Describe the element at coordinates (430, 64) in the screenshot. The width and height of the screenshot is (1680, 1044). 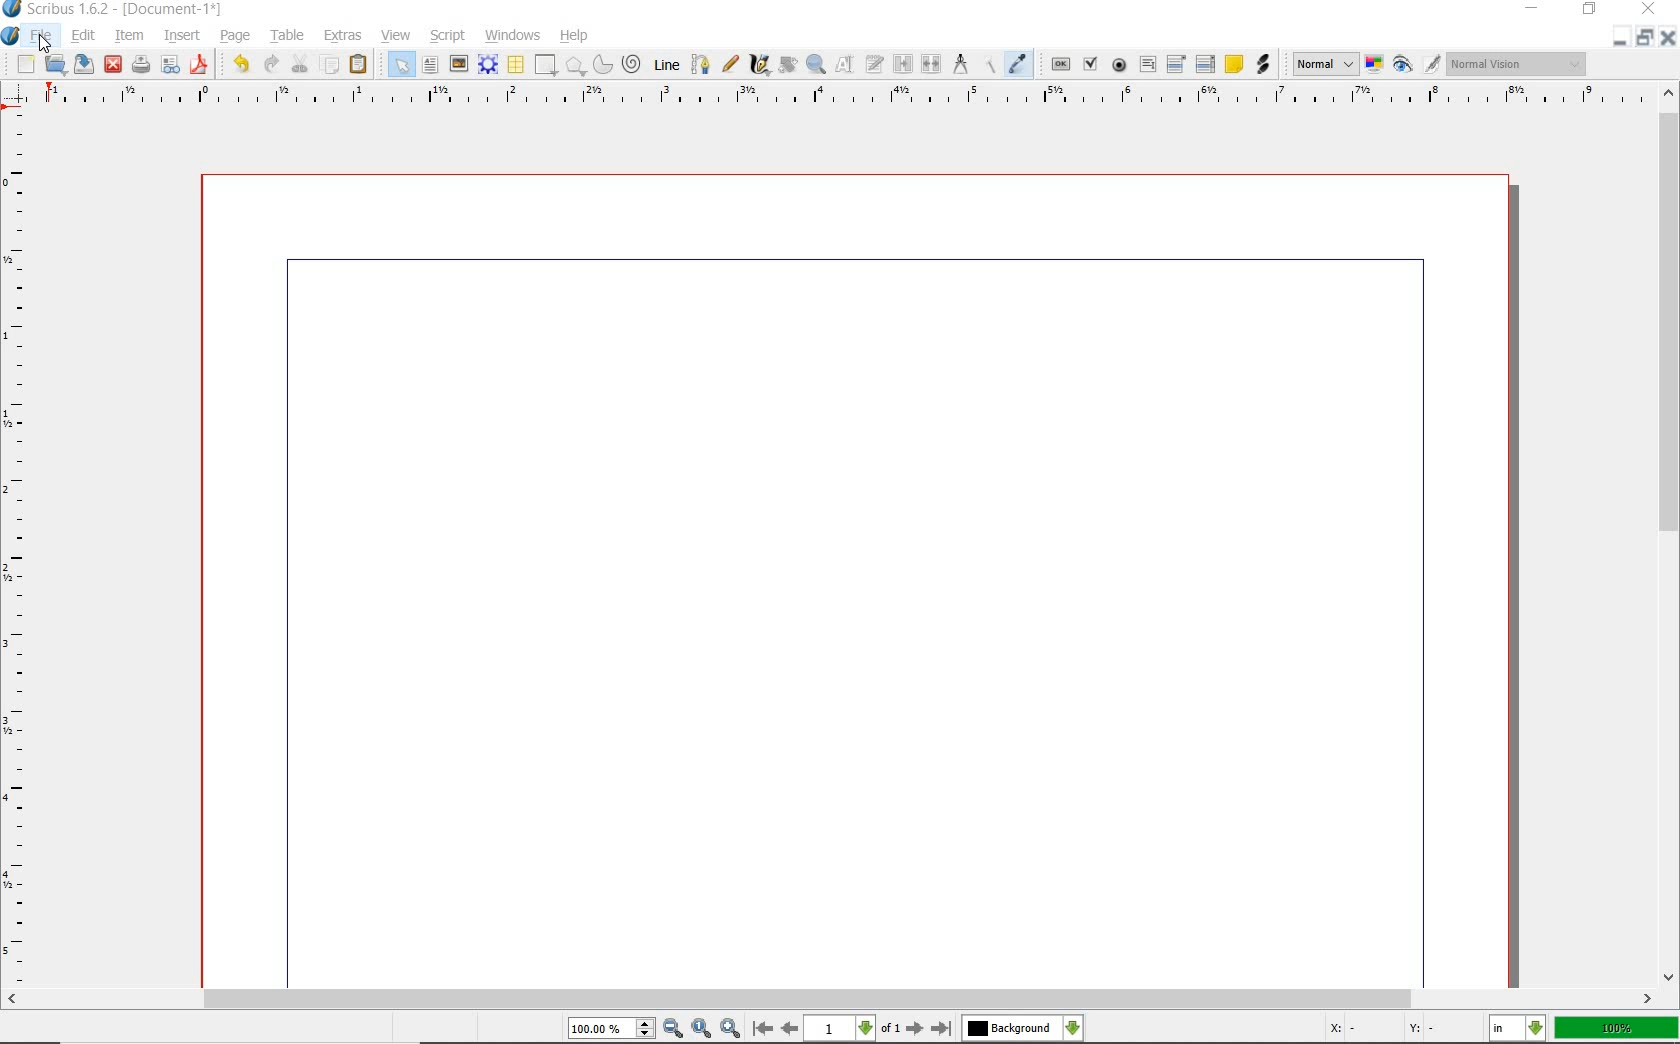
I see `text frame` at that location.